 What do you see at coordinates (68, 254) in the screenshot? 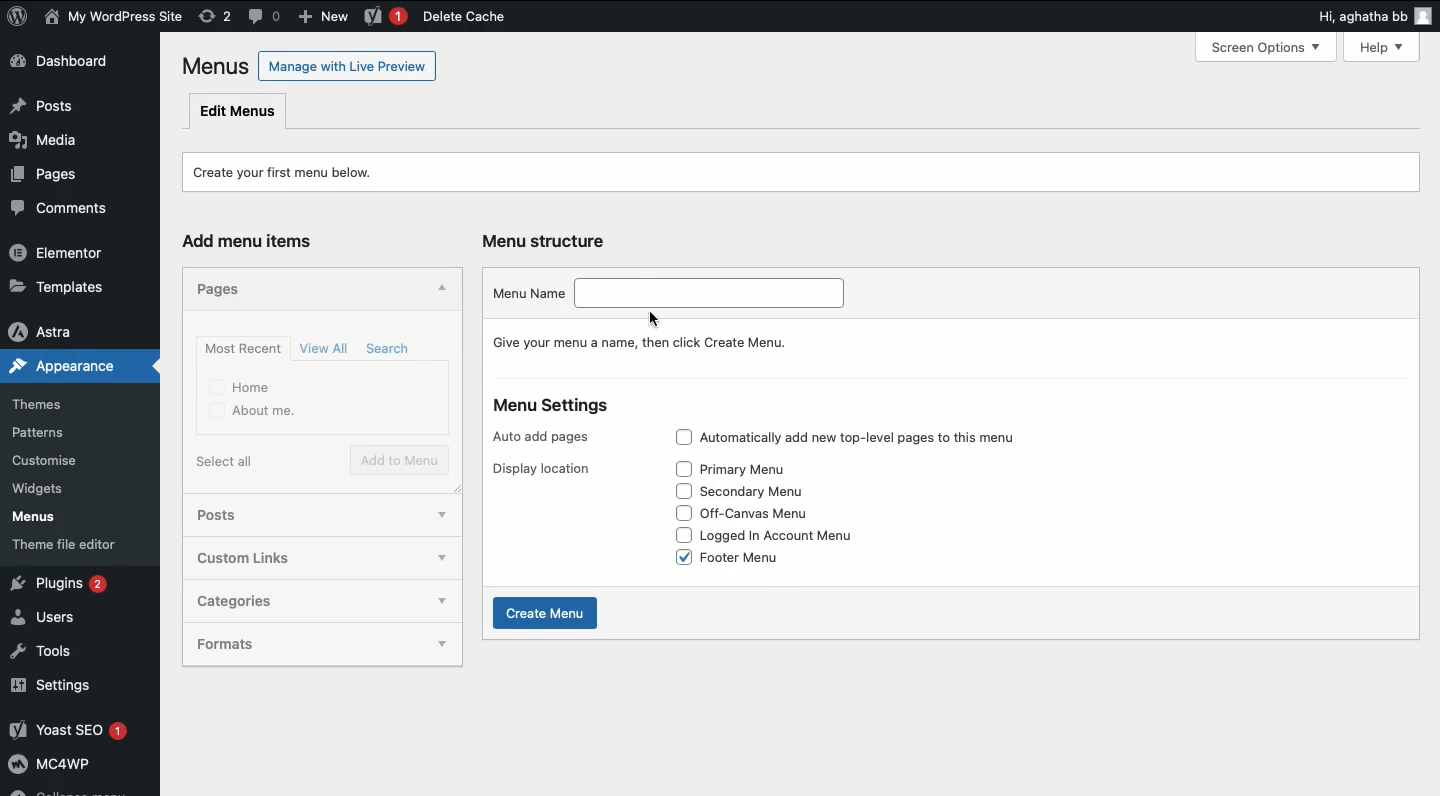
I see `Elementor` at bounding box center [68, 254].